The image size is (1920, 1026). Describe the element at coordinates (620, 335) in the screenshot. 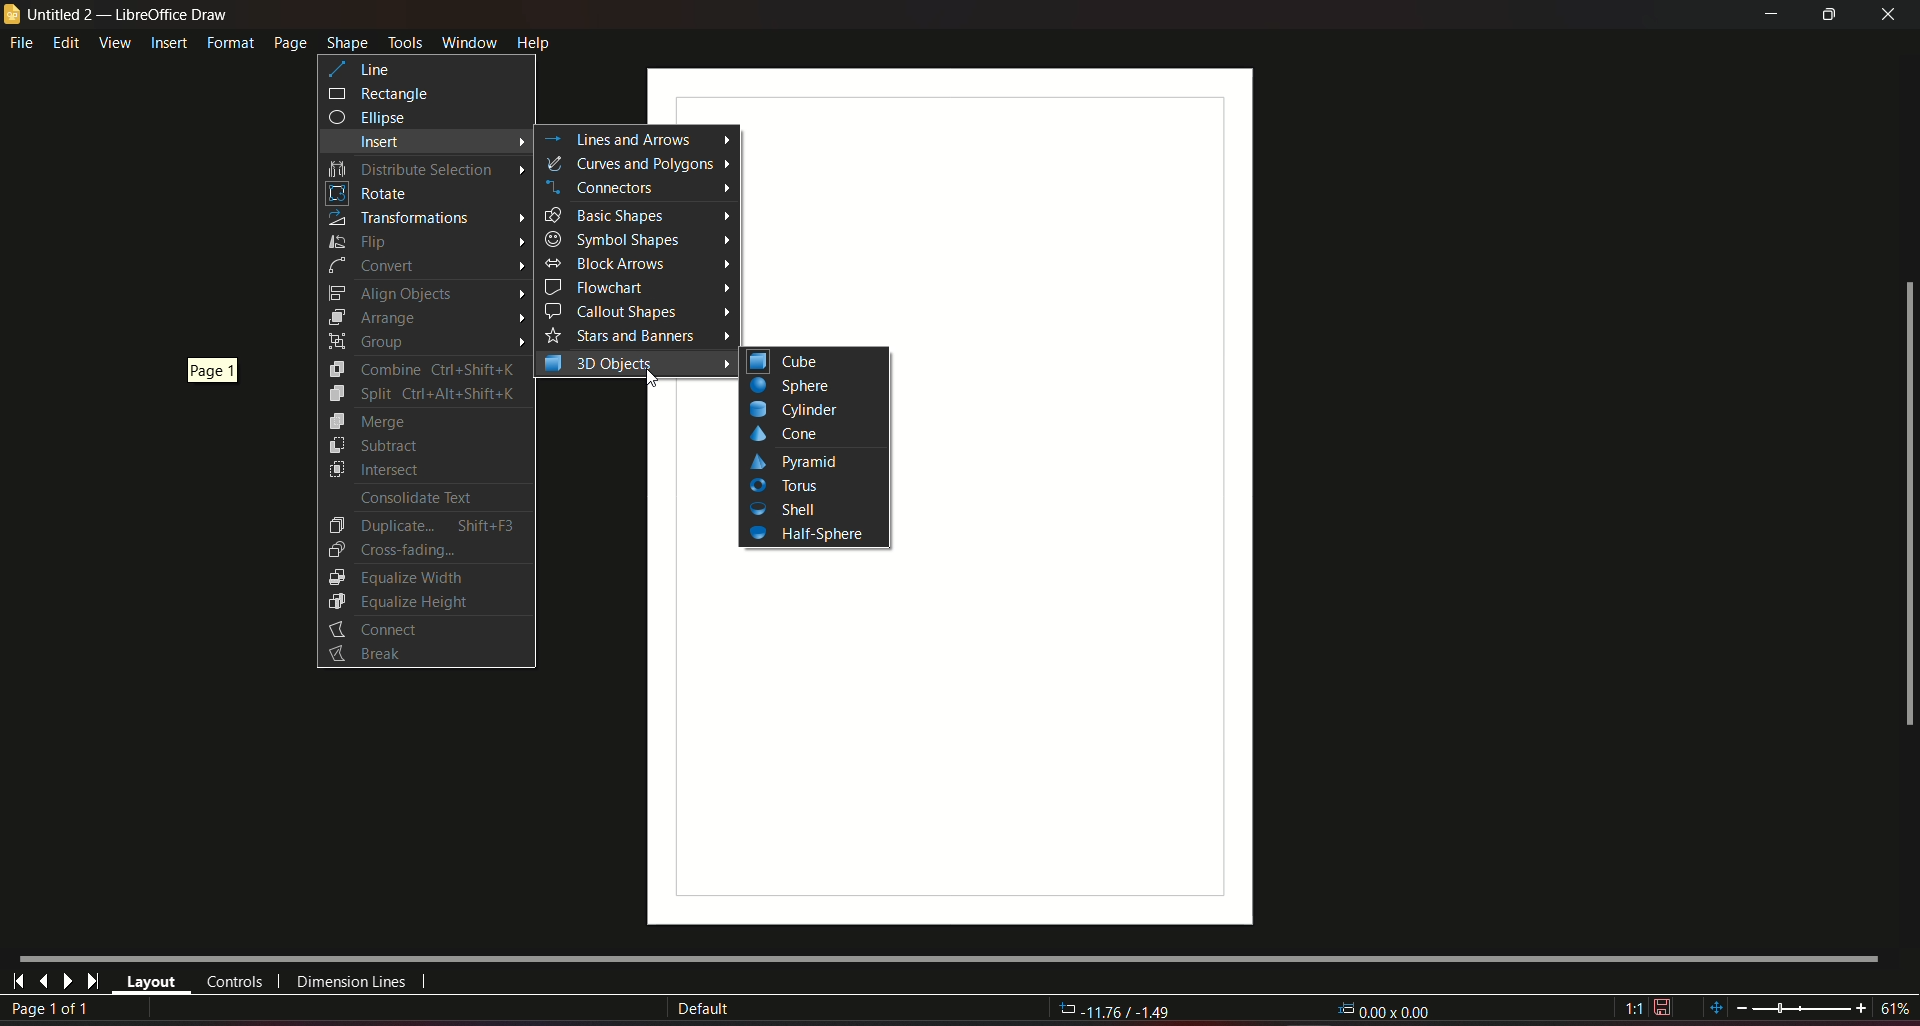

I see `Stars and Banners` at that location.